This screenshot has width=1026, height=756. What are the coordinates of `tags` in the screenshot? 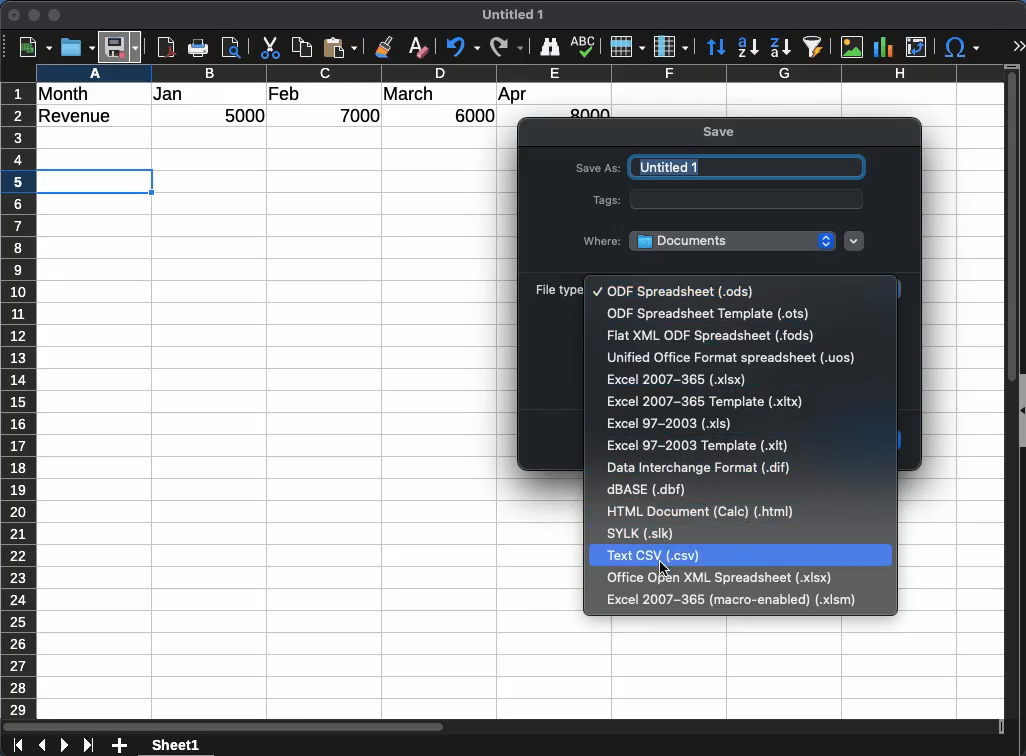 It's located at (603, 200).